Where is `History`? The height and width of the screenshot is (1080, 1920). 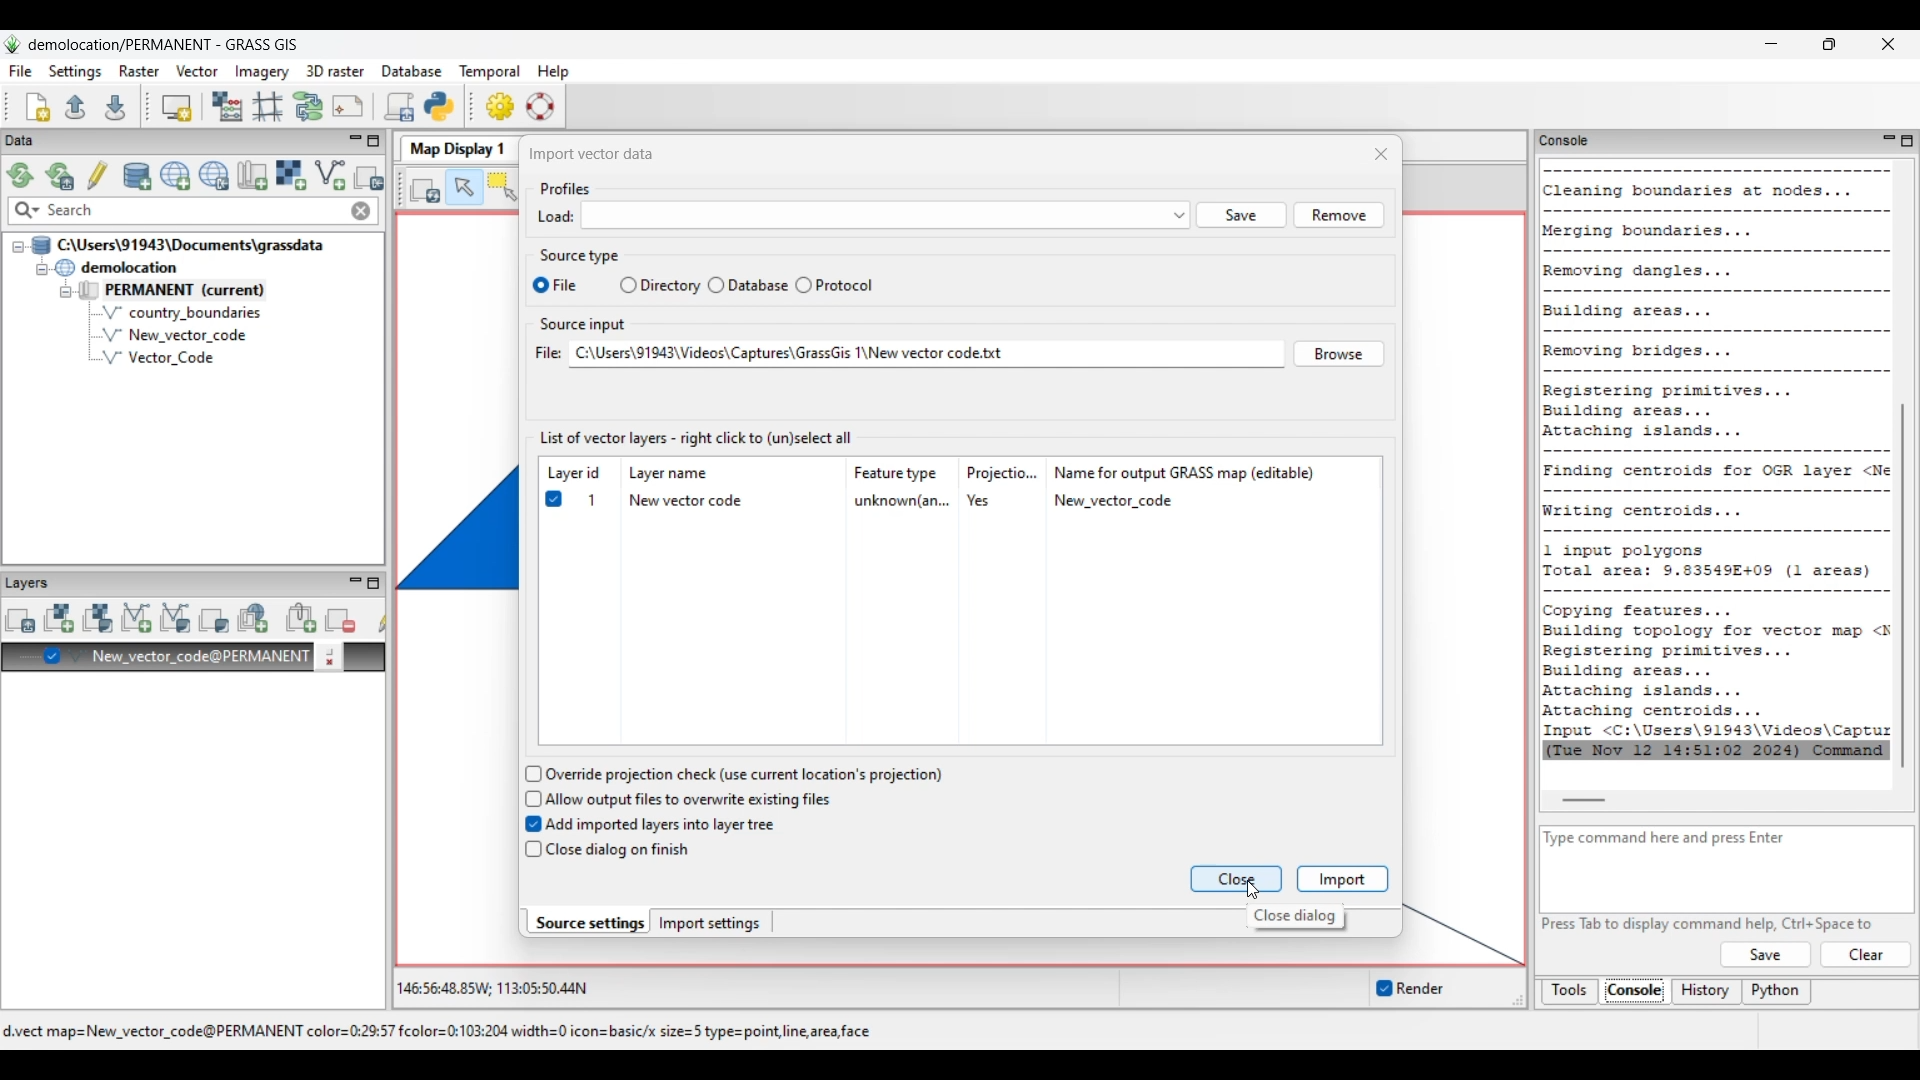
History is located at coordinates (1707, 992).